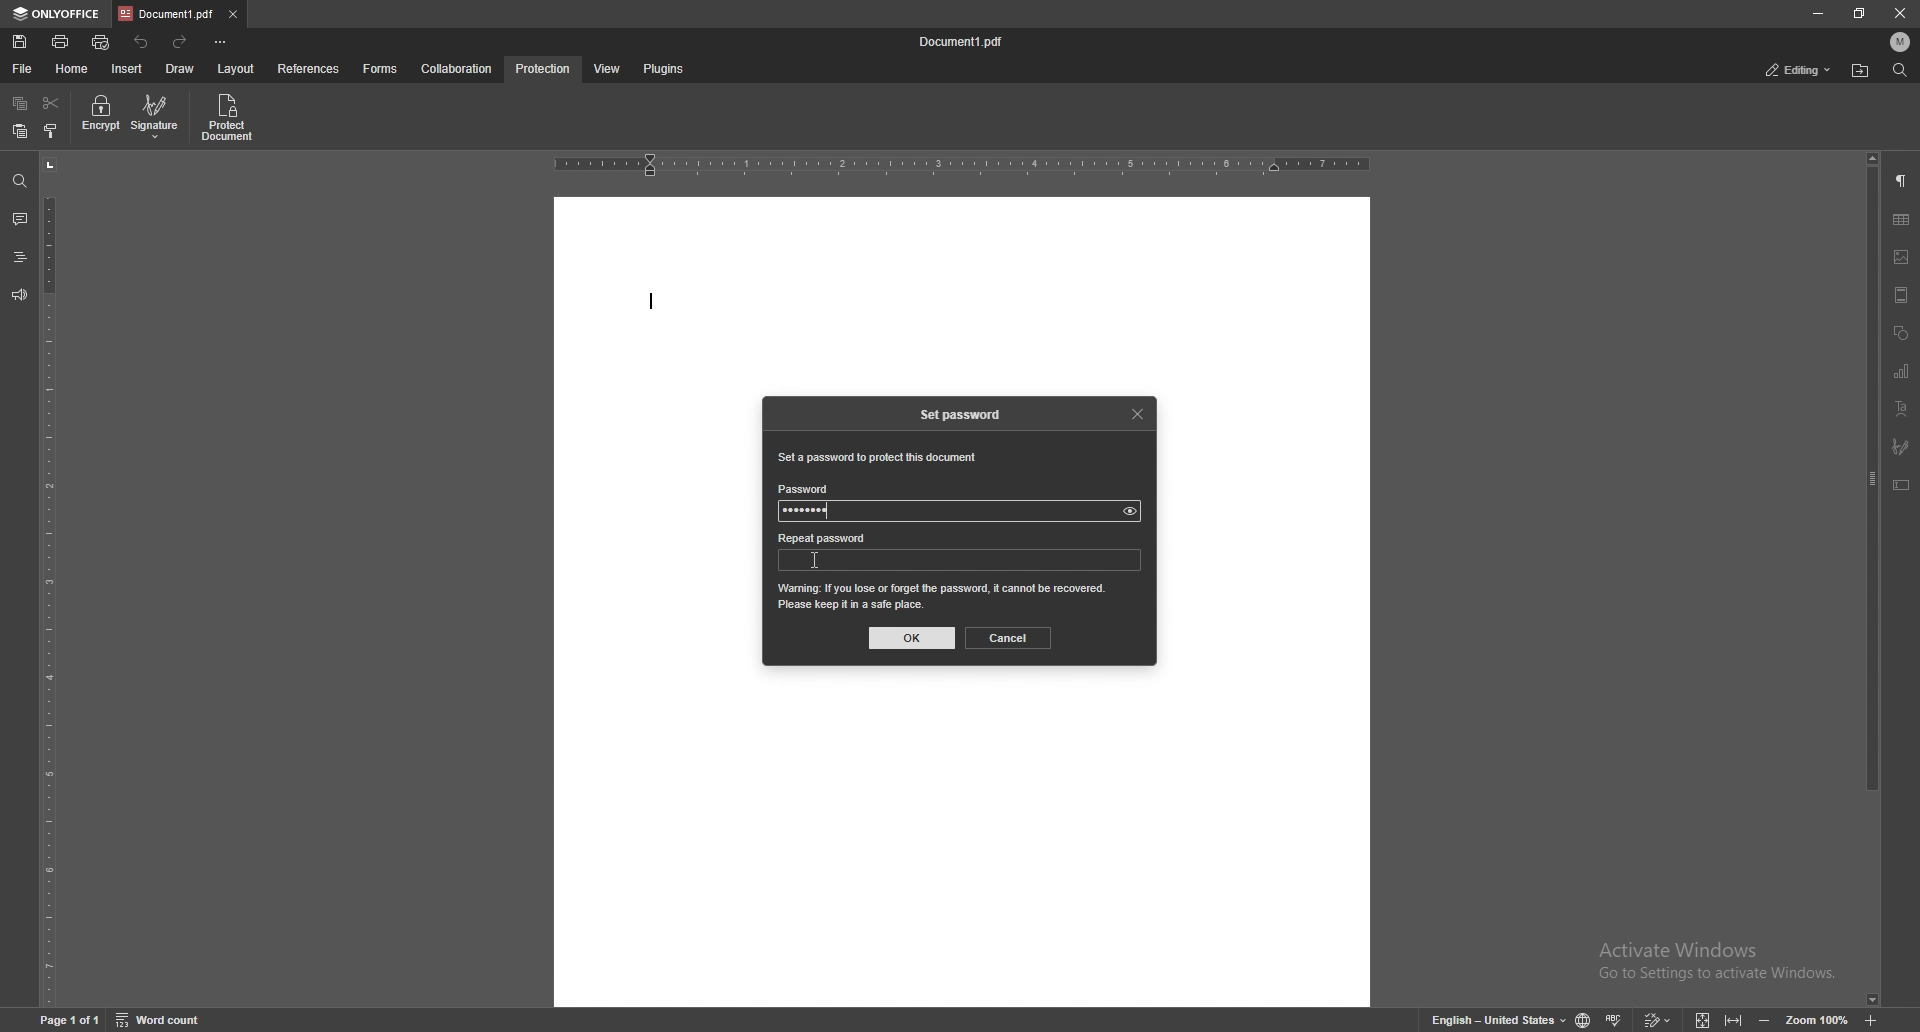 The height and width of the screenshot is (1032, 1920). I want to click on password, so click(809, 509).